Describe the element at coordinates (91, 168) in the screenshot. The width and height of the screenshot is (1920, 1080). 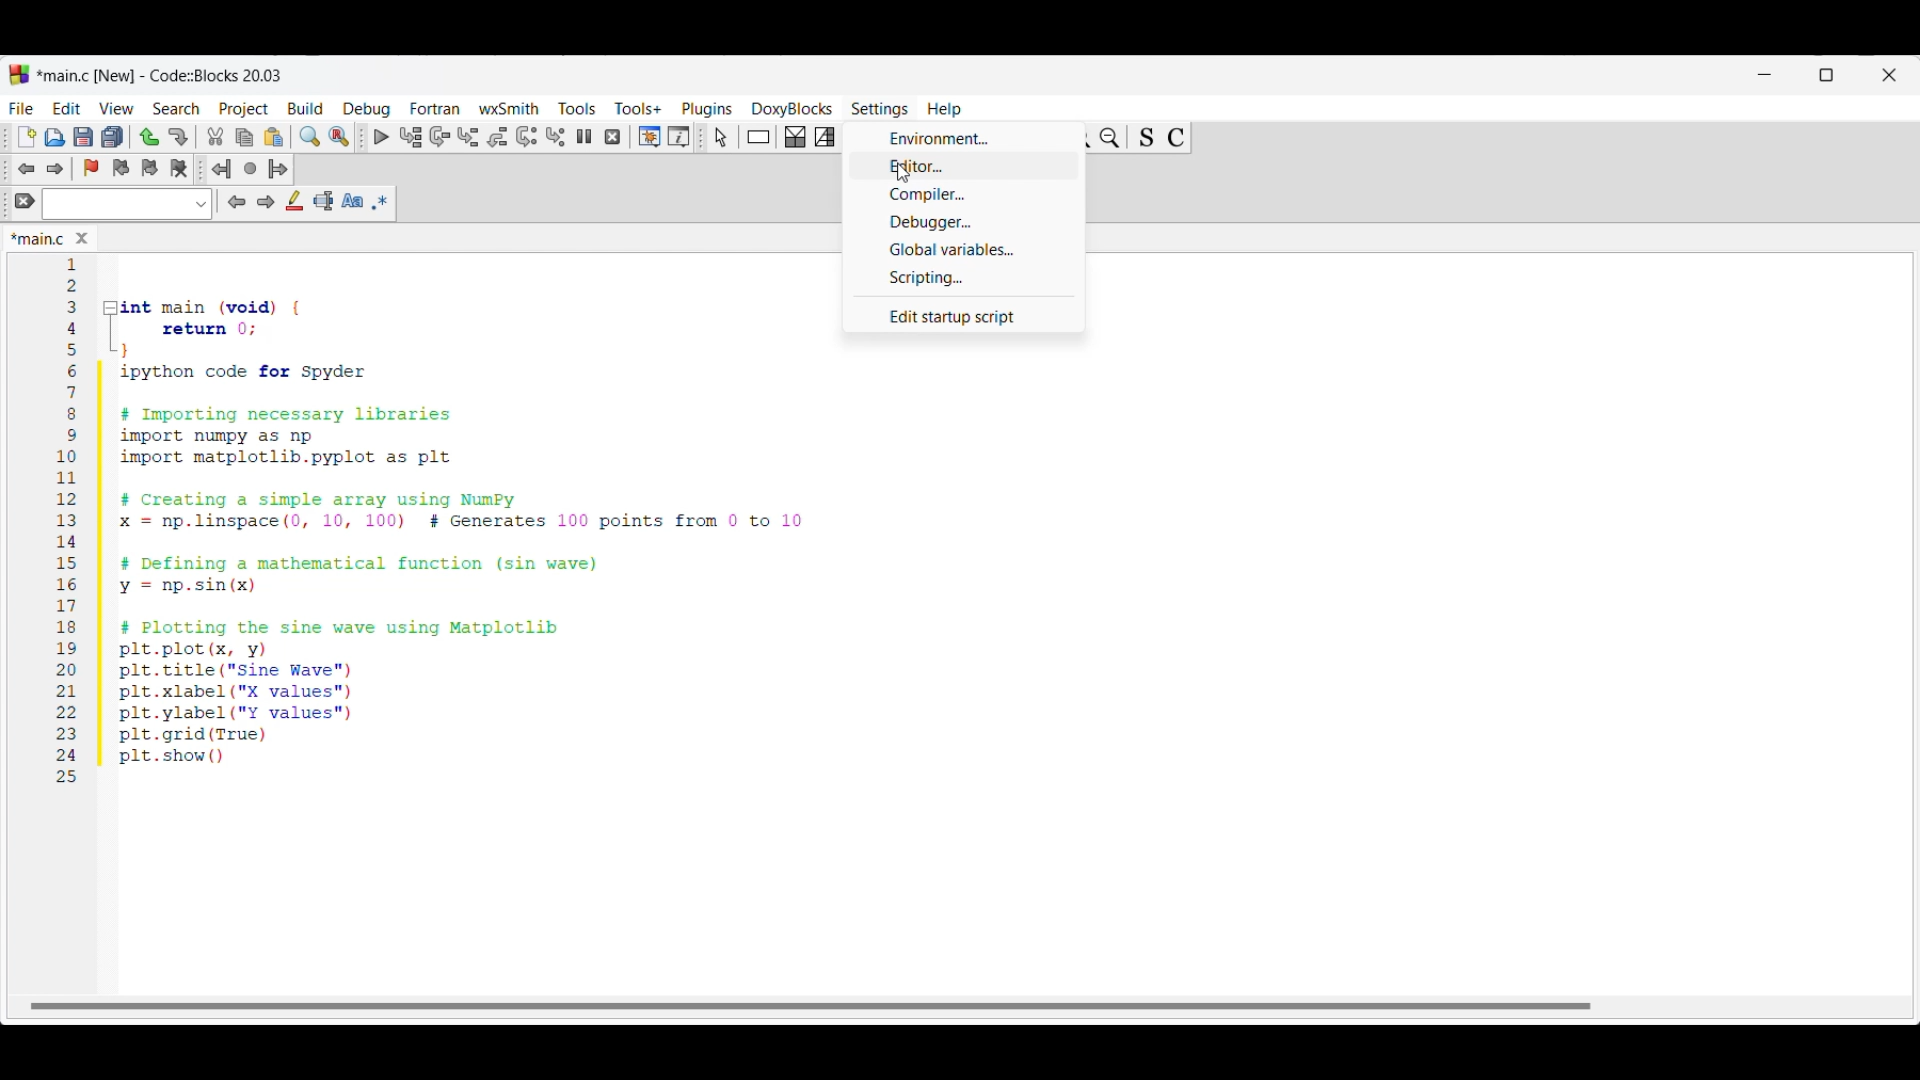
I see `Toggle bookmarks` at that location.